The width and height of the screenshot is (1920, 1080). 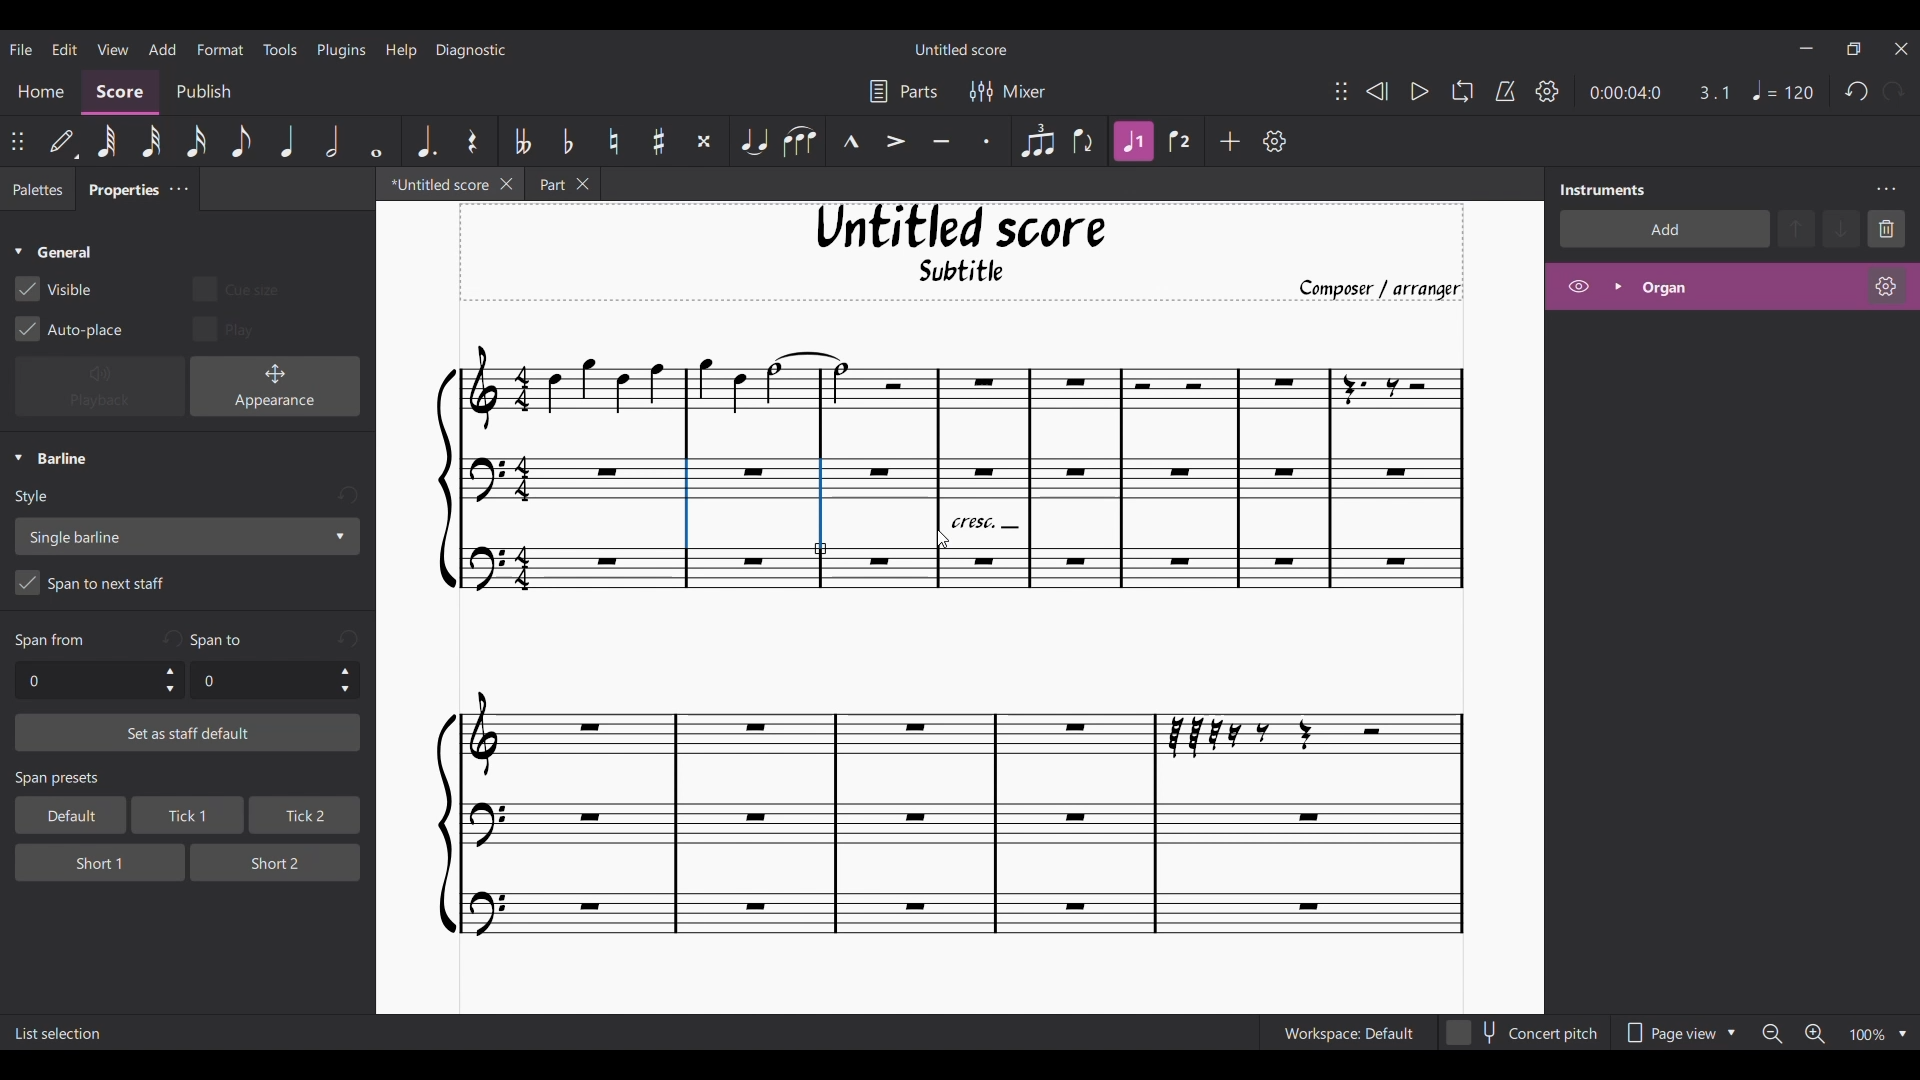 What do you see at coordinates (1603, 189) in the screenshot?
I see `Panel title` at bounding box center [1603, 189].